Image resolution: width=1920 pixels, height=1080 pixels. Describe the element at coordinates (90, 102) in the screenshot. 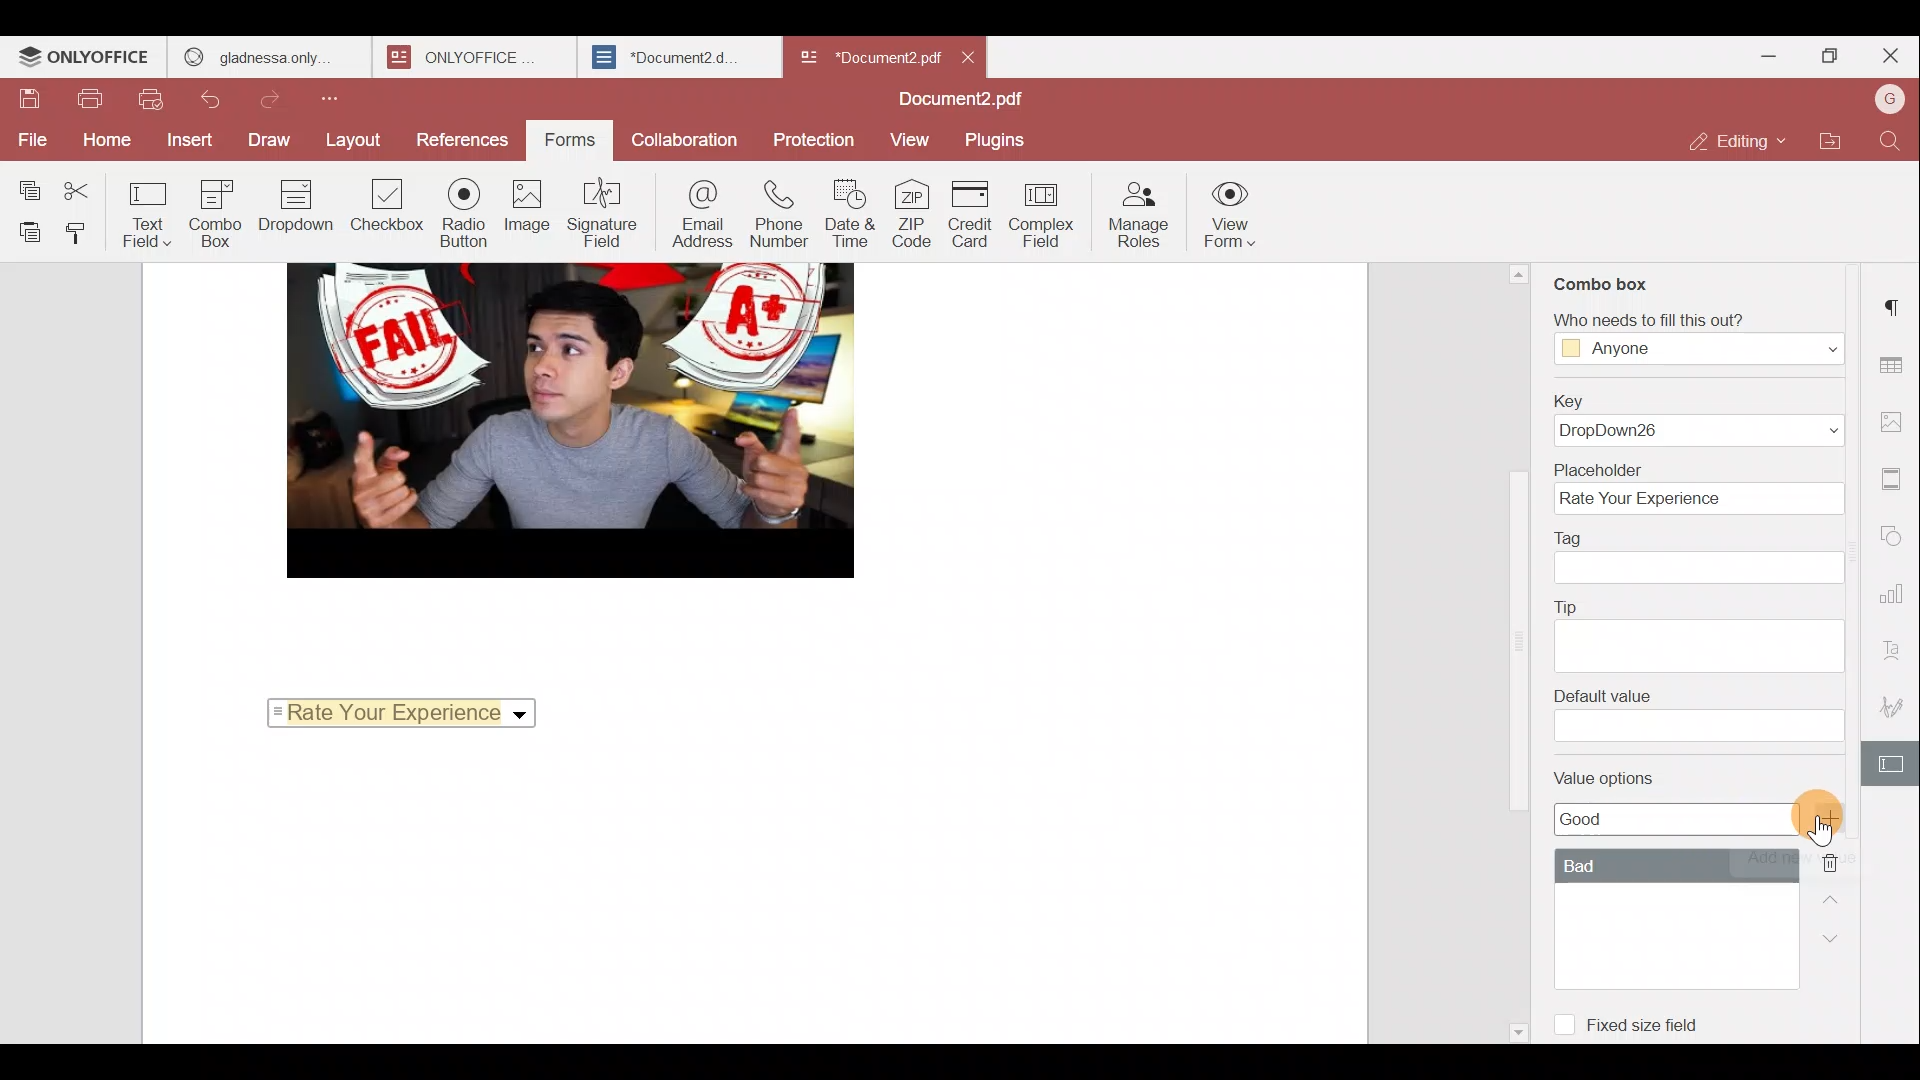

I see `Print file` at that location.